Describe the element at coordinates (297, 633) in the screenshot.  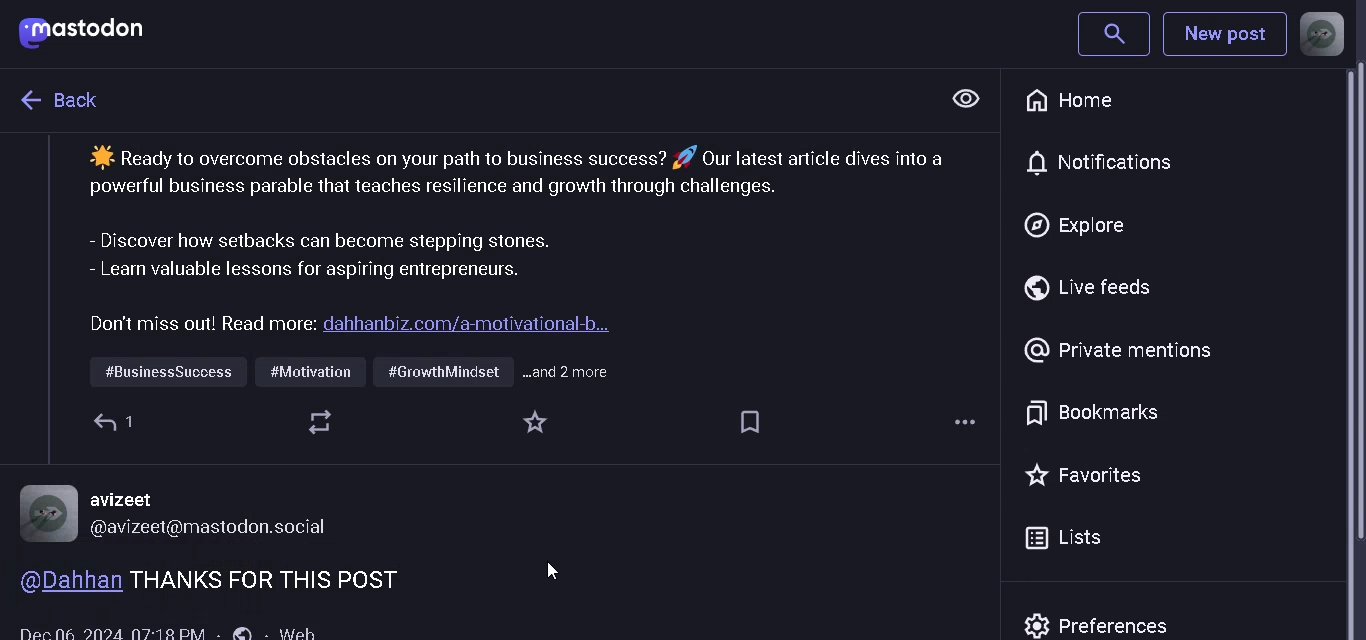
I see `web` at that location.